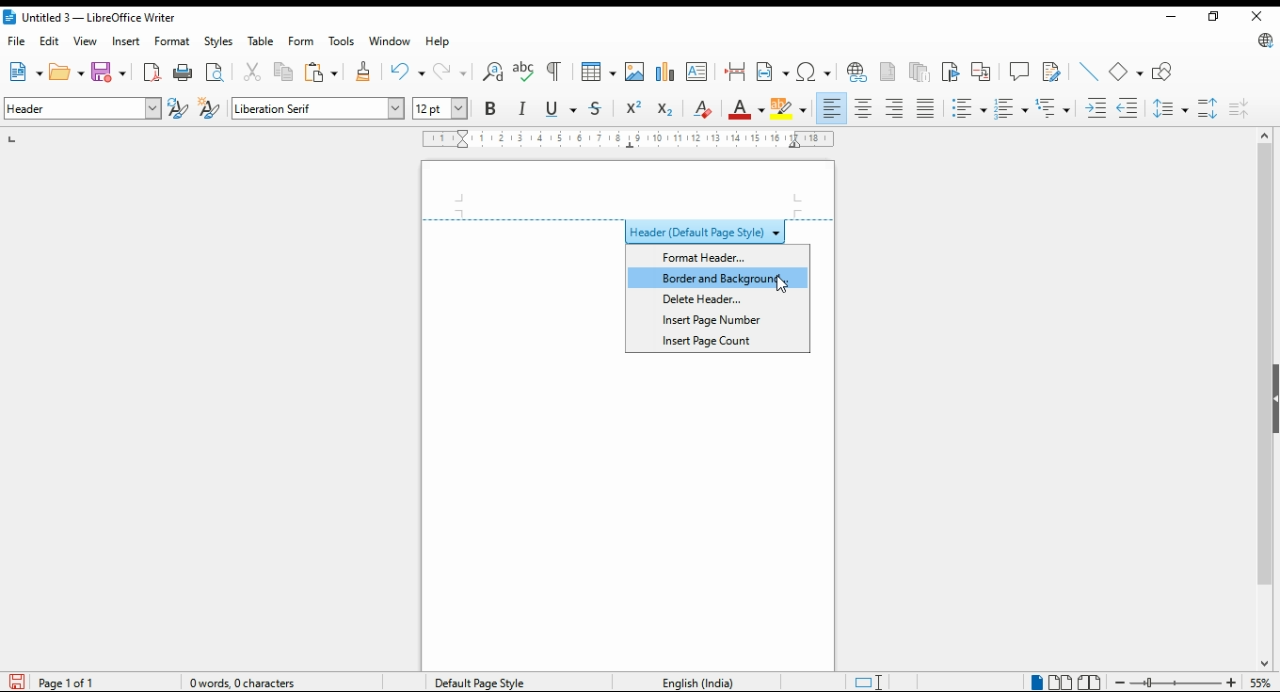 The width and height of the screenshot is (1280, 692). I want to click on bold, so click(490, 107).